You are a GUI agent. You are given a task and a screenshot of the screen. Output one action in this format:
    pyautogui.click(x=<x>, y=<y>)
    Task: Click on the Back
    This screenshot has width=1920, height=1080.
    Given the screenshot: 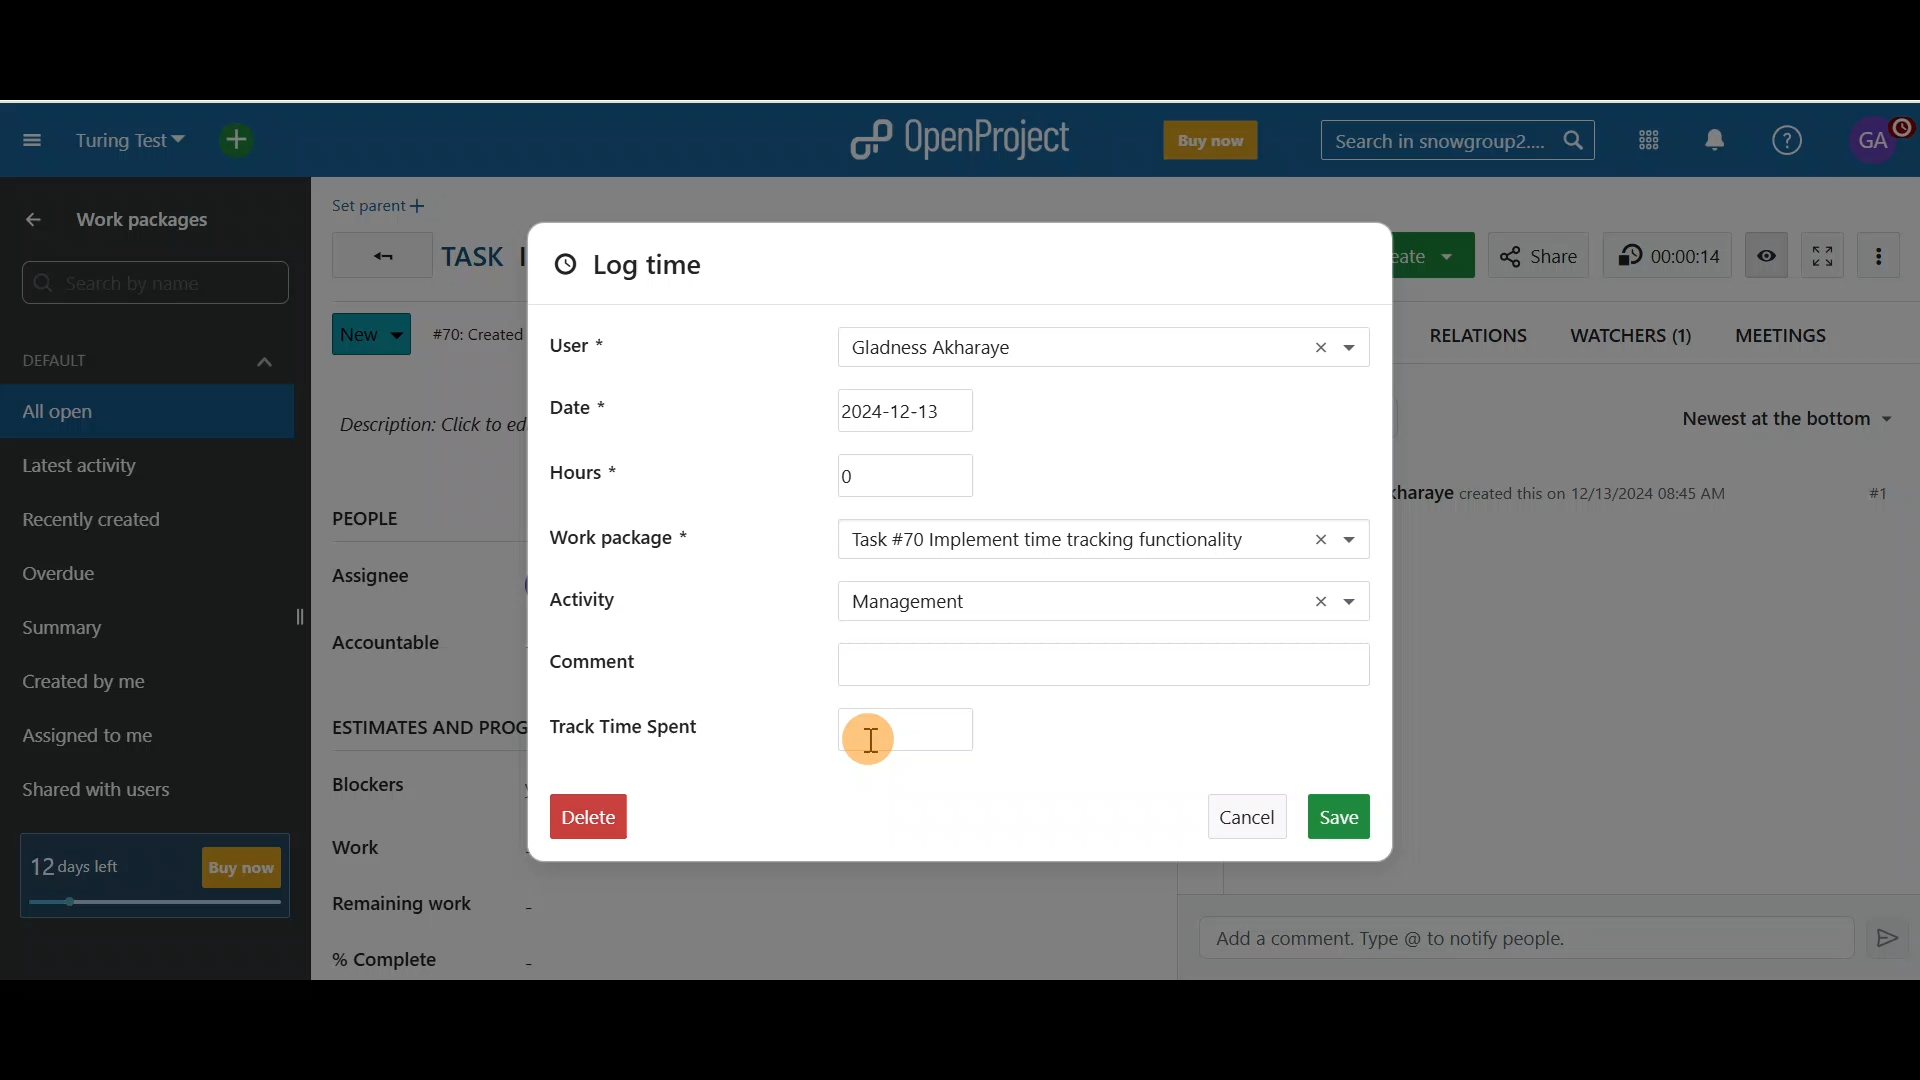 What is the action you would take?
    pyautogui.click(x=25, y=221)
    